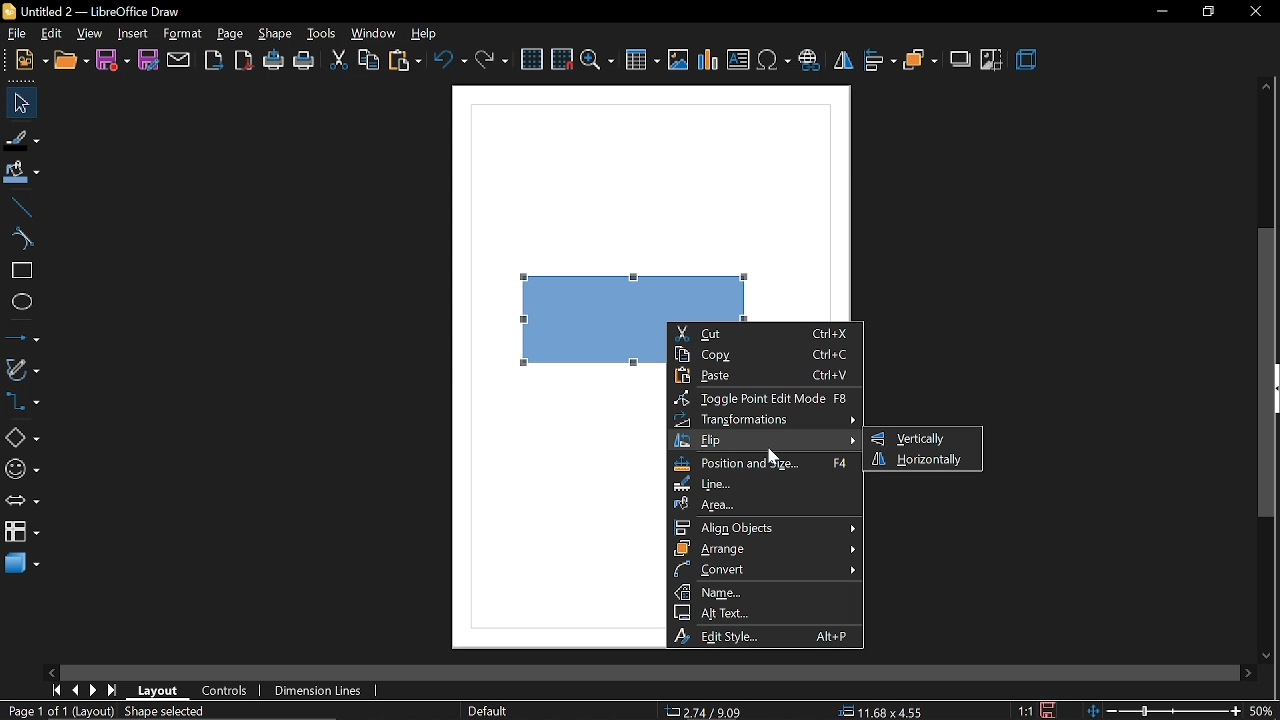 Image resolution: width=1280 pixels, height=720 pixels. Describe the element at coordinates (19, 103) in the screenshot. I see `select` at that location.